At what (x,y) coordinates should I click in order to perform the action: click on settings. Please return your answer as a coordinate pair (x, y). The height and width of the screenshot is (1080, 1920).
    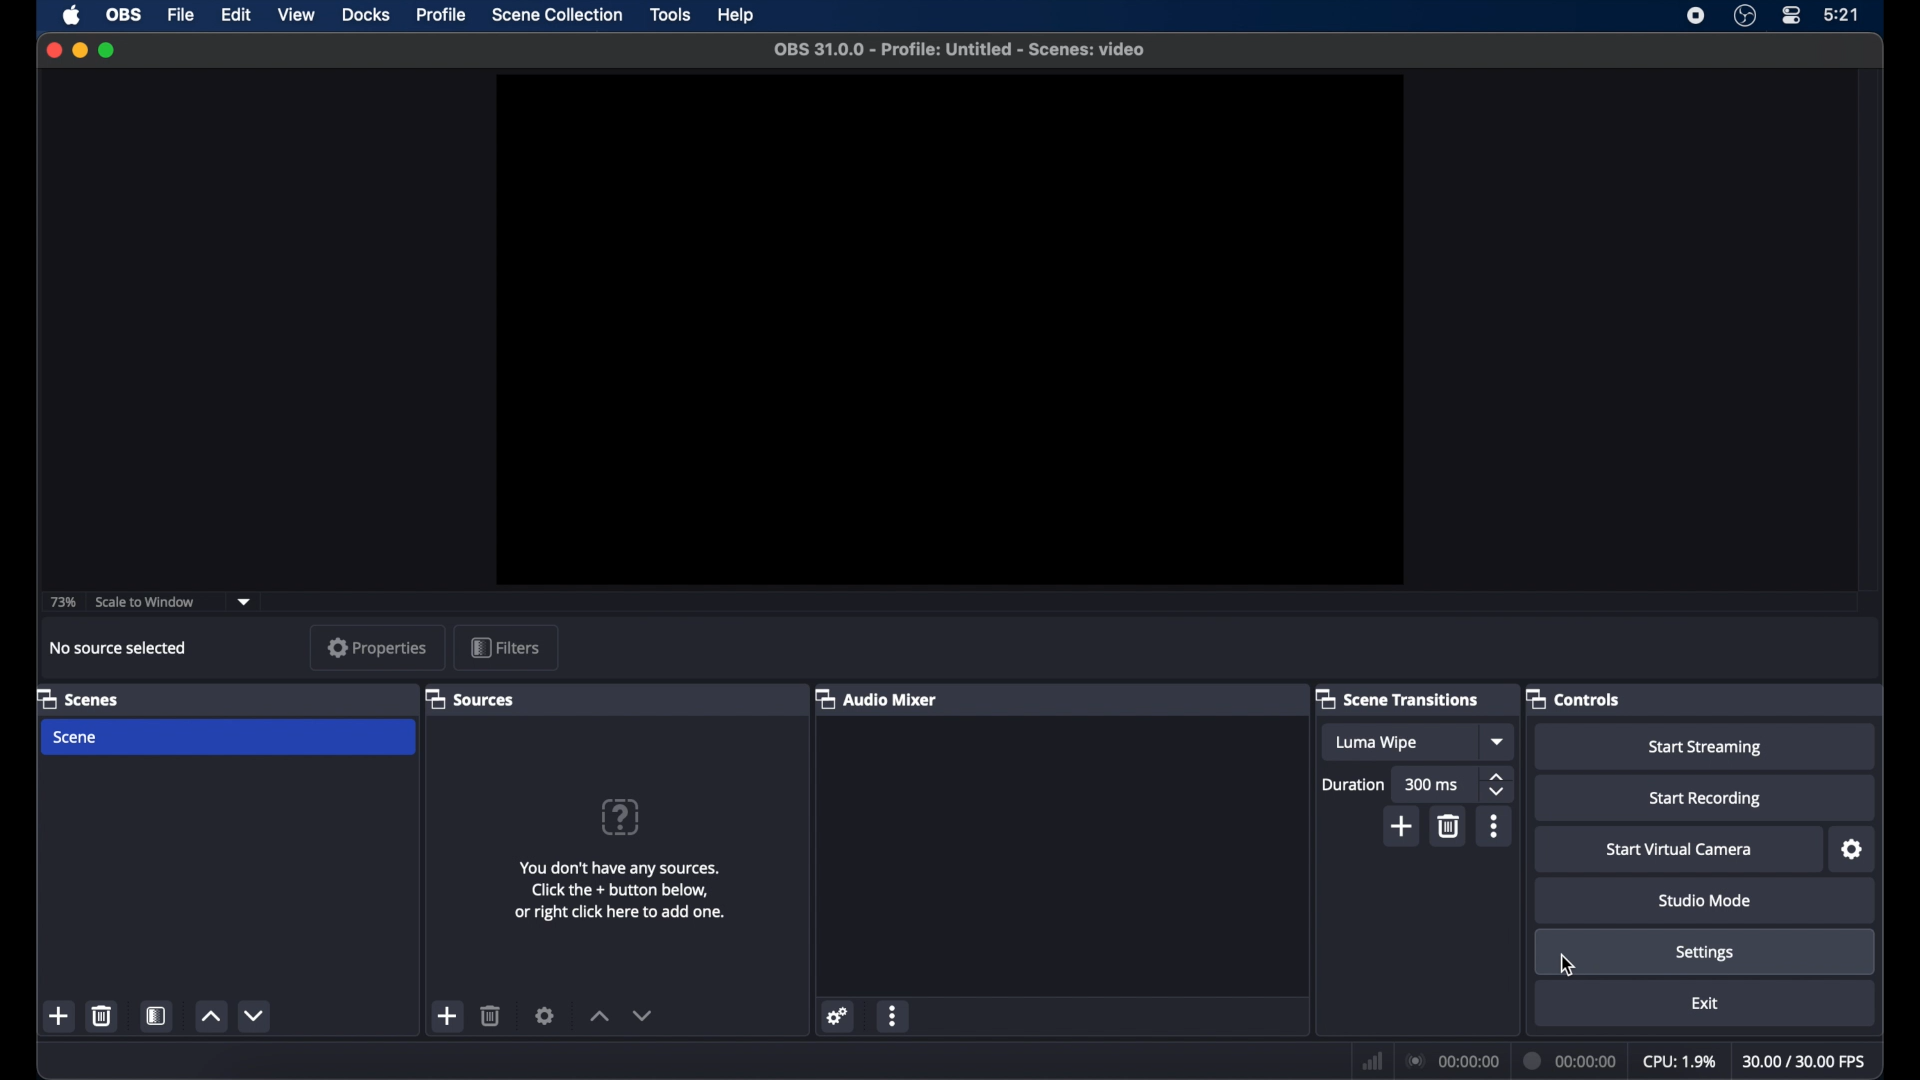
    Looking at the image, I should click on (1704, 954).